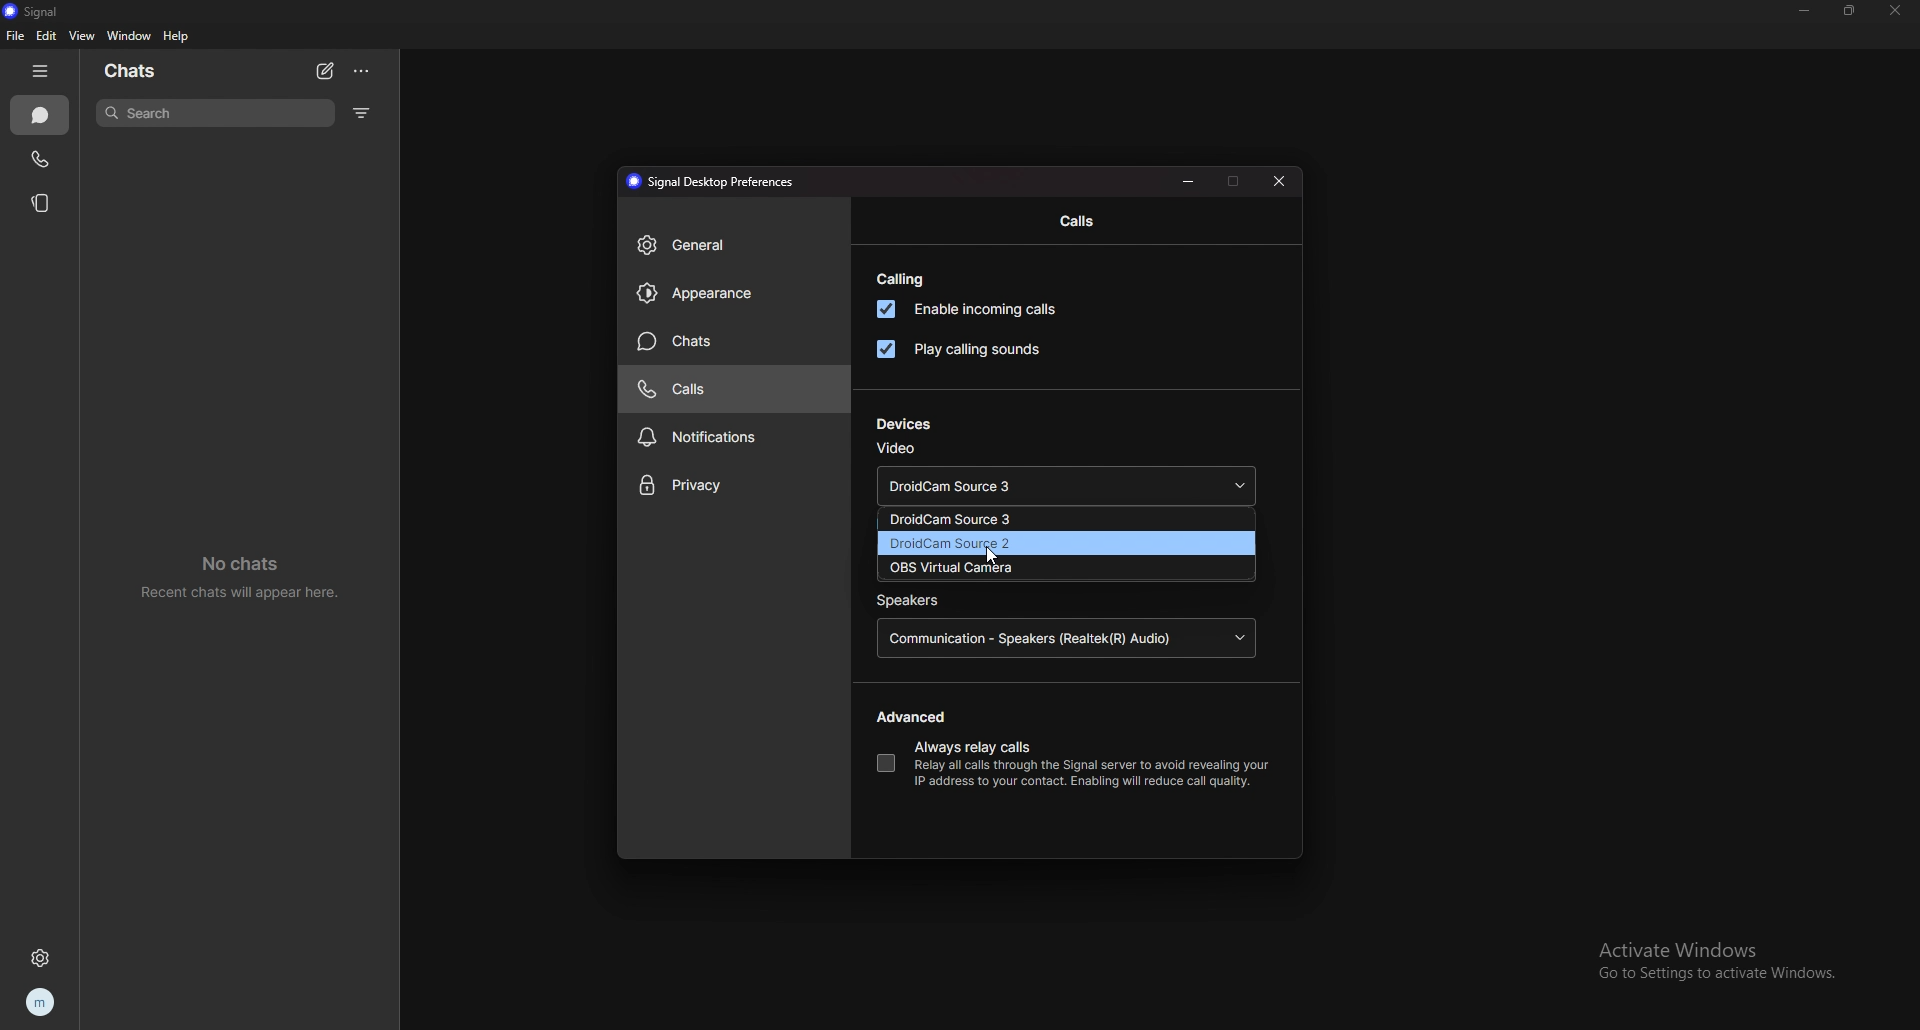  Describe the element at coordinates (40, 1004) in the screenshot. I see `profile` at that location.